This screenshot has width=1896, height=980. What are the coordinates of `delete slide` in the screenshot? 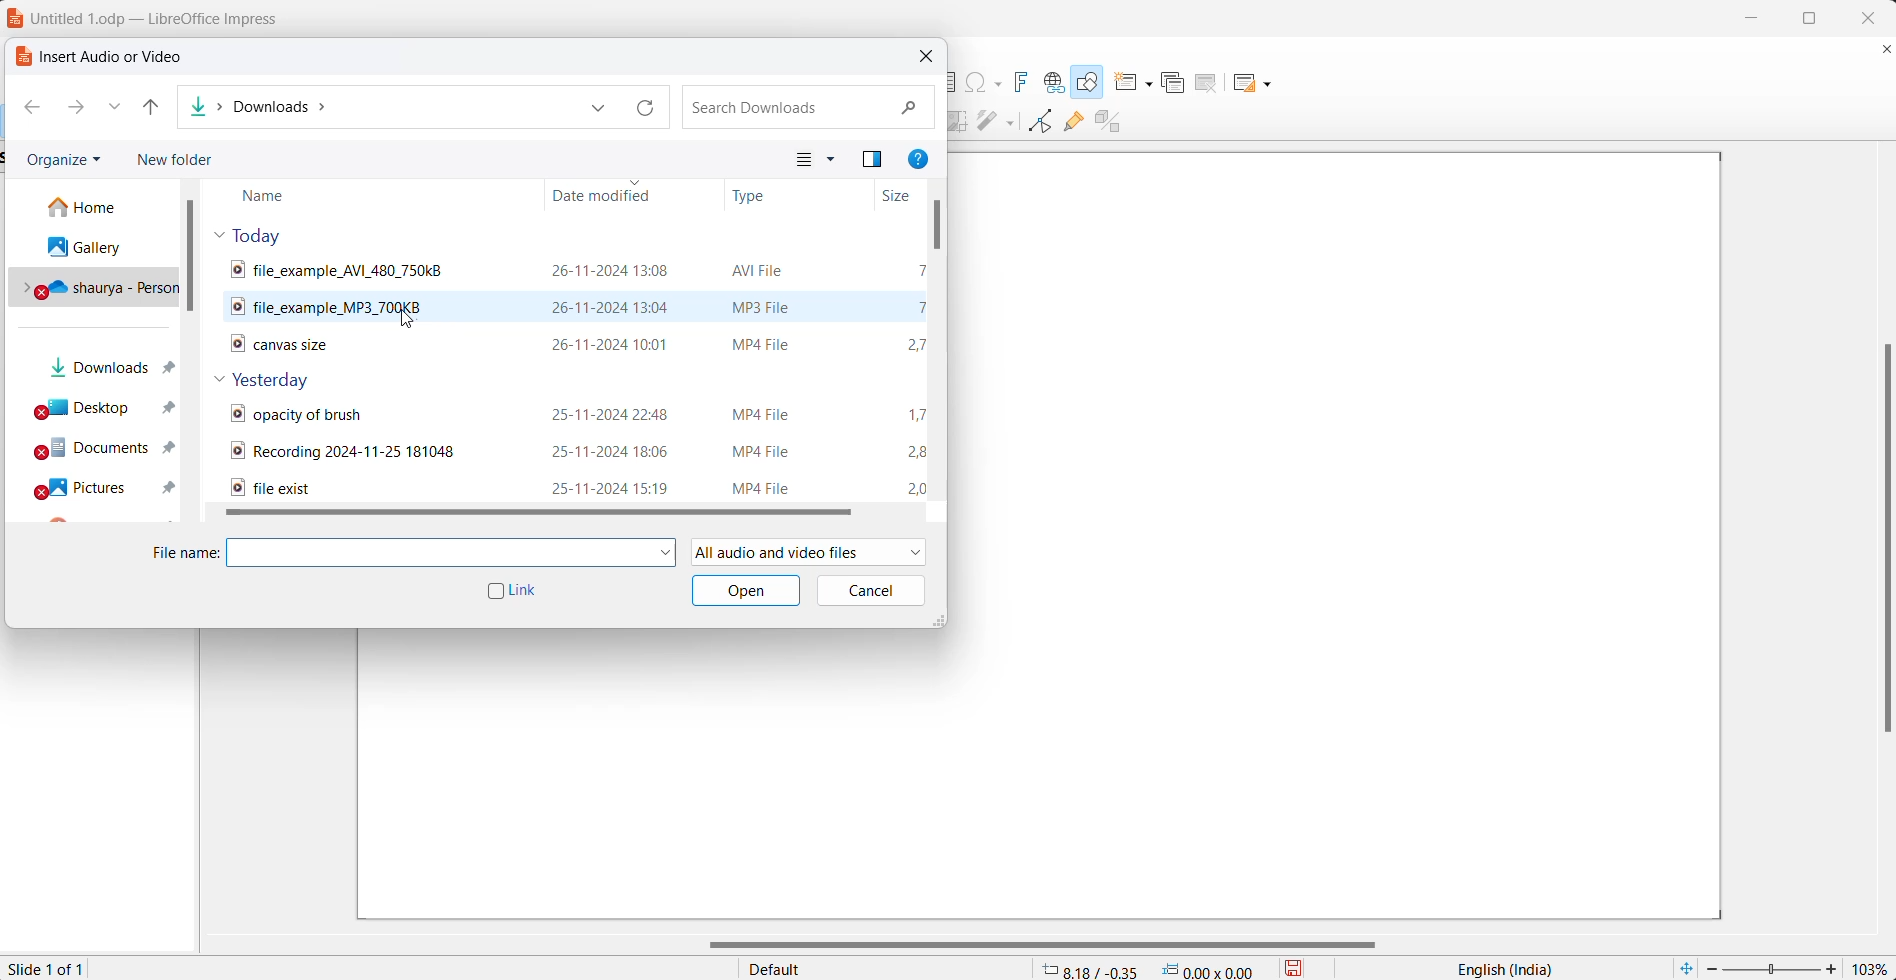 It's located at (1211, 83).